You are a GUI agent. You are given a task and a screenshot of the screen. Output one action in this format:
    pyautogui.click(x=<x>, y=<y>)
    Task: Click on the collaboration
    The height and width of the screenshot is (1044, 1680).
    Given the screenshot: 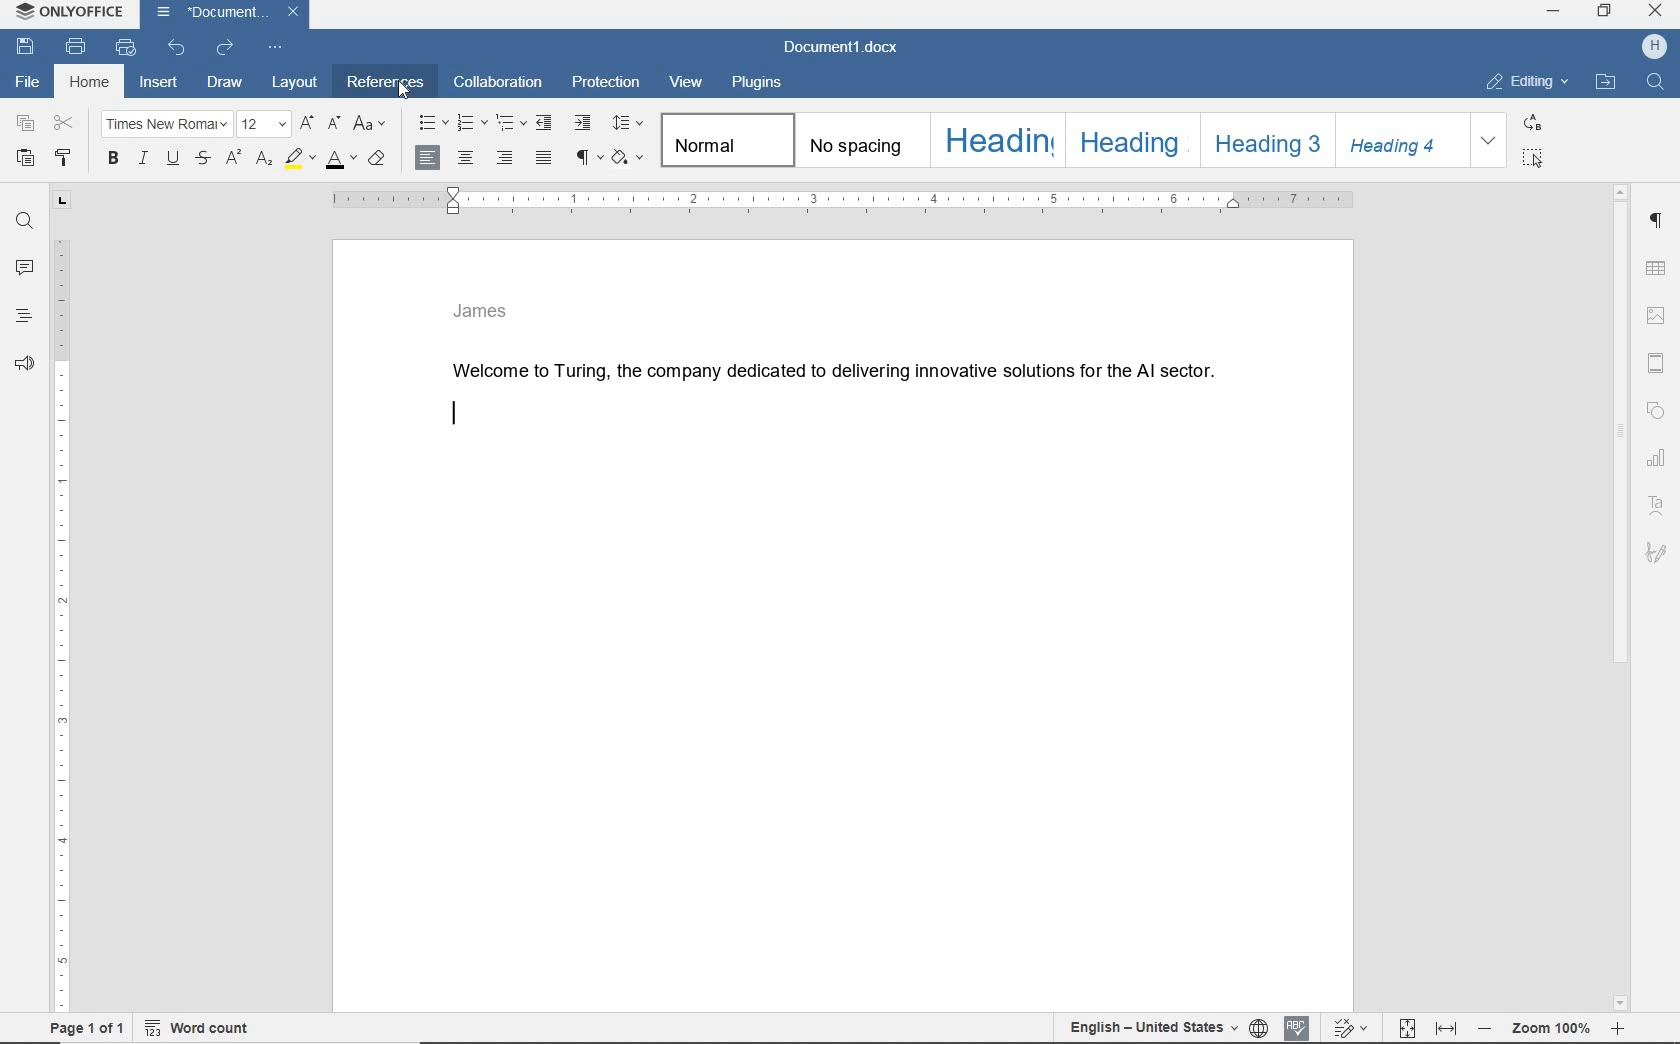 What is the action you would take?
    pyautogui.click(x=501, y=83)
    